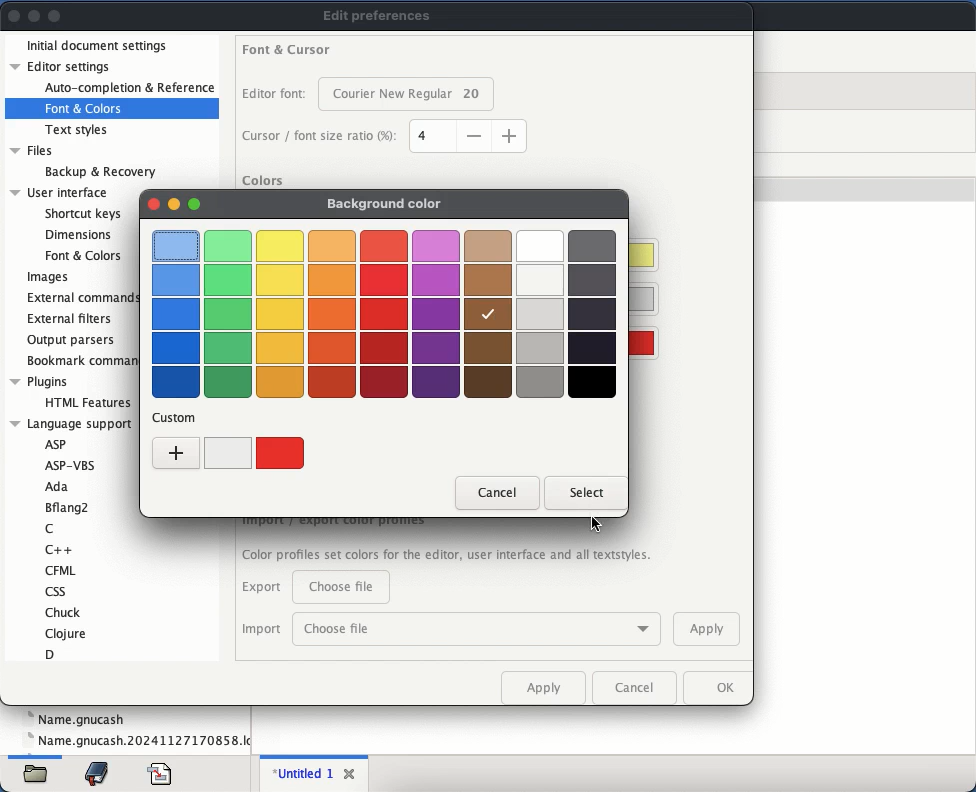 The image size is (976, 792). I want to click on initial document settings, so click(101, 44).